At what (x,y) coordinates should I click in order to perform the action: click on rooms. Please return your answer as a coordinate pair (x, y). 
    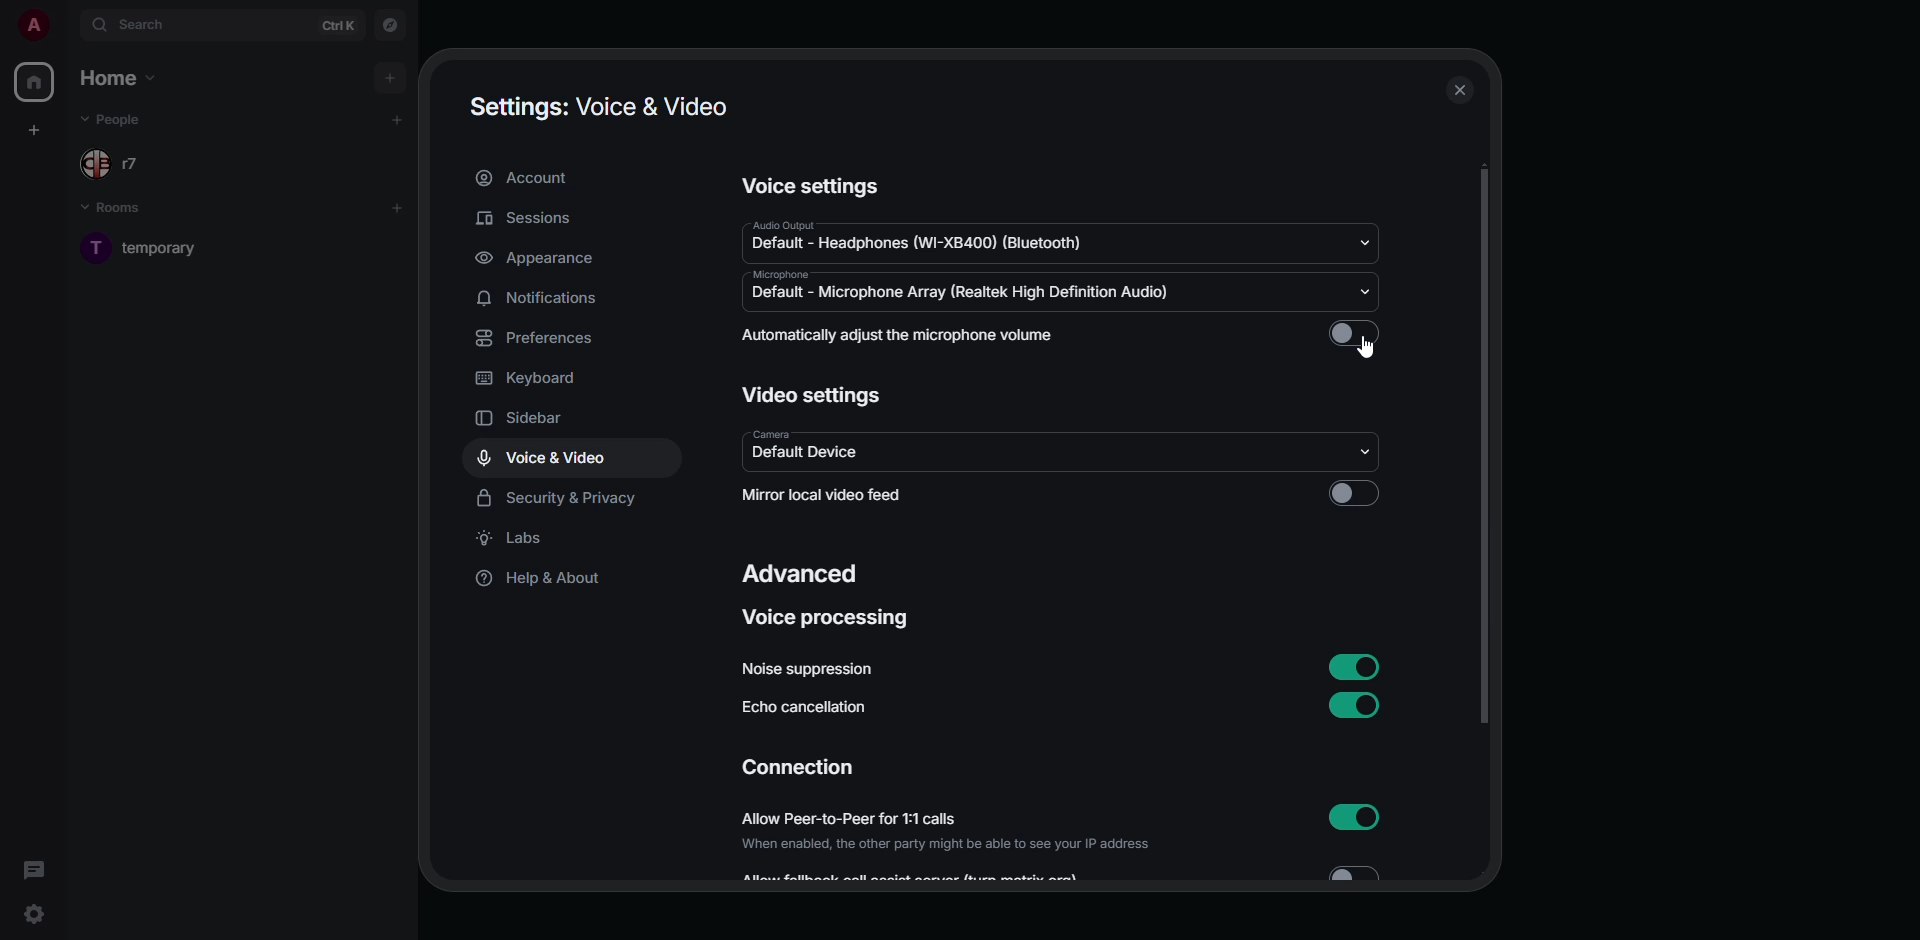
    Looking at the image, I should click on (120, 211).